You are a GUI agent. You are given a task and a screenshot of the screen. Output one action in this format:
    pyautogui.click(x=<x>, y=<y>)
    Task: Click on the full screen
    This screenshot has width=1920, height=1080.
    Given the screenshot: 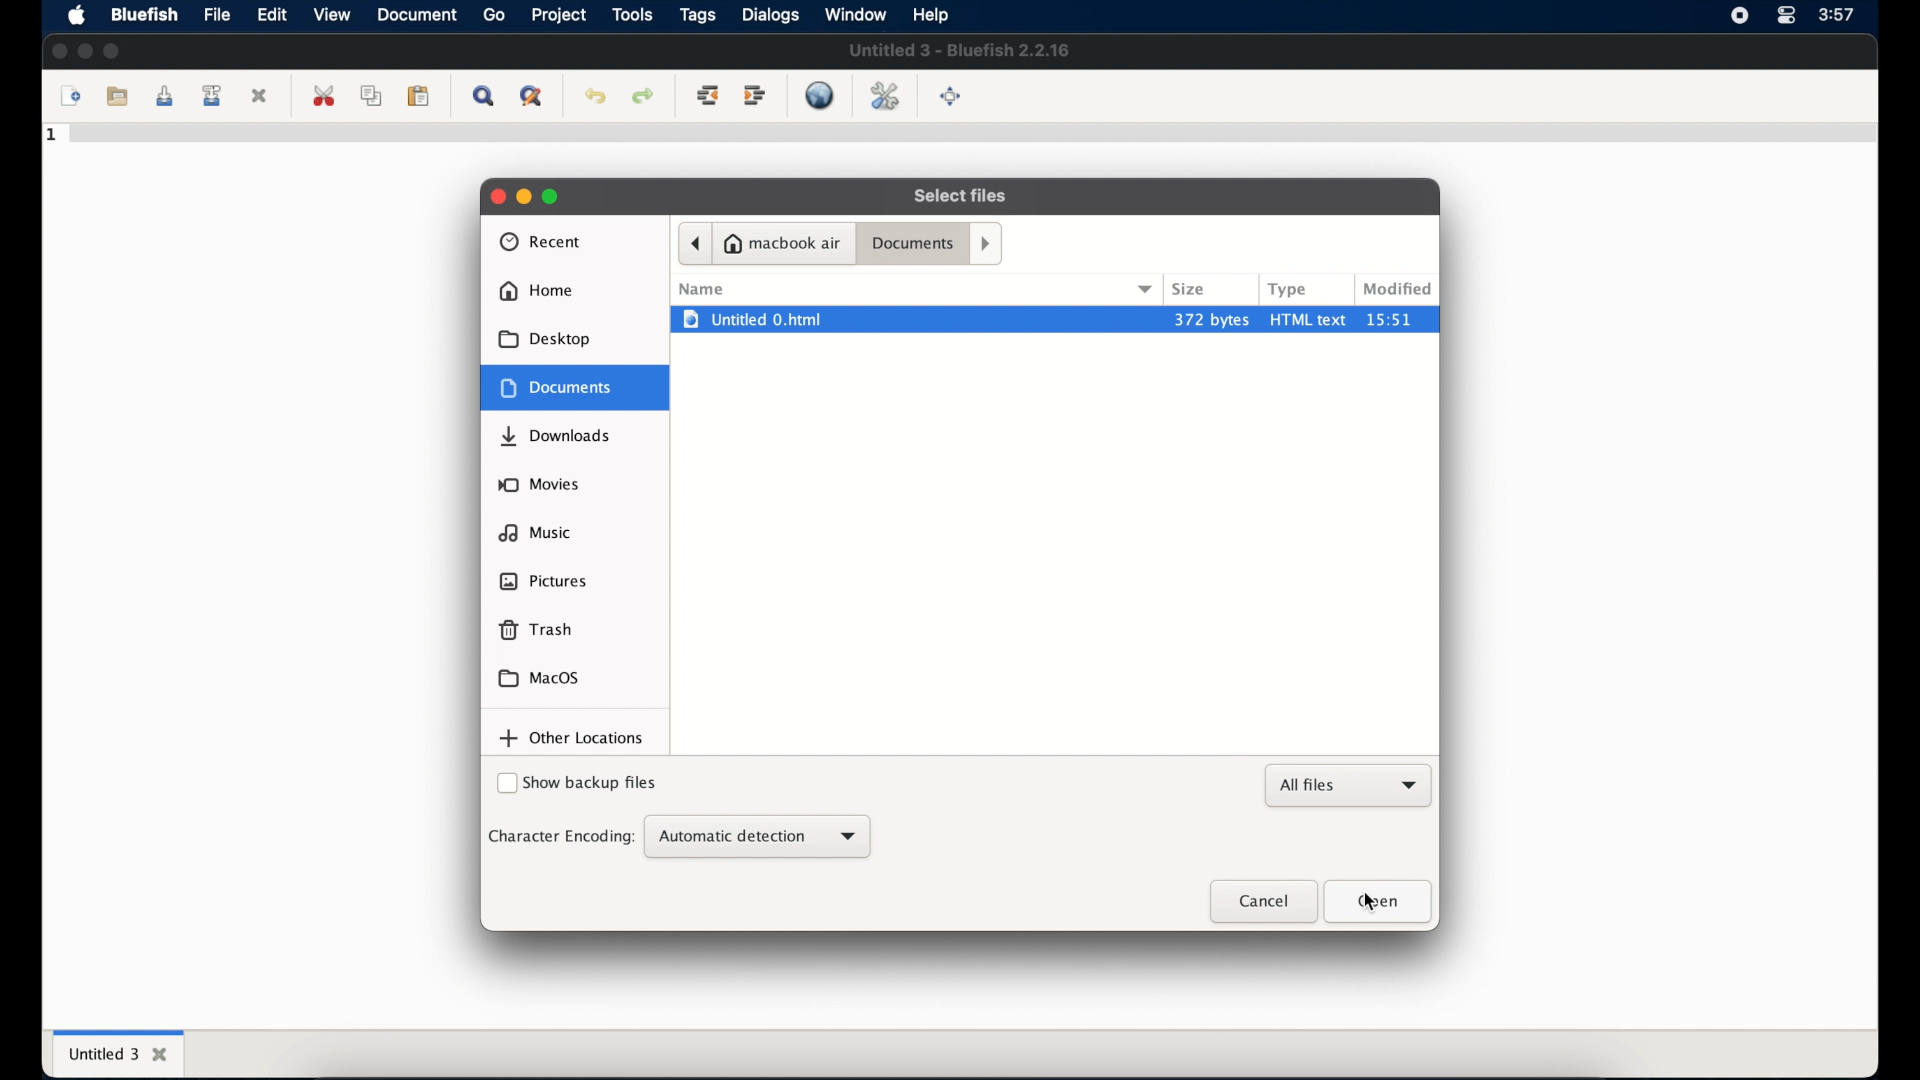 What is the action you would take?
    pyautogui.click(x=952, y=97)
    